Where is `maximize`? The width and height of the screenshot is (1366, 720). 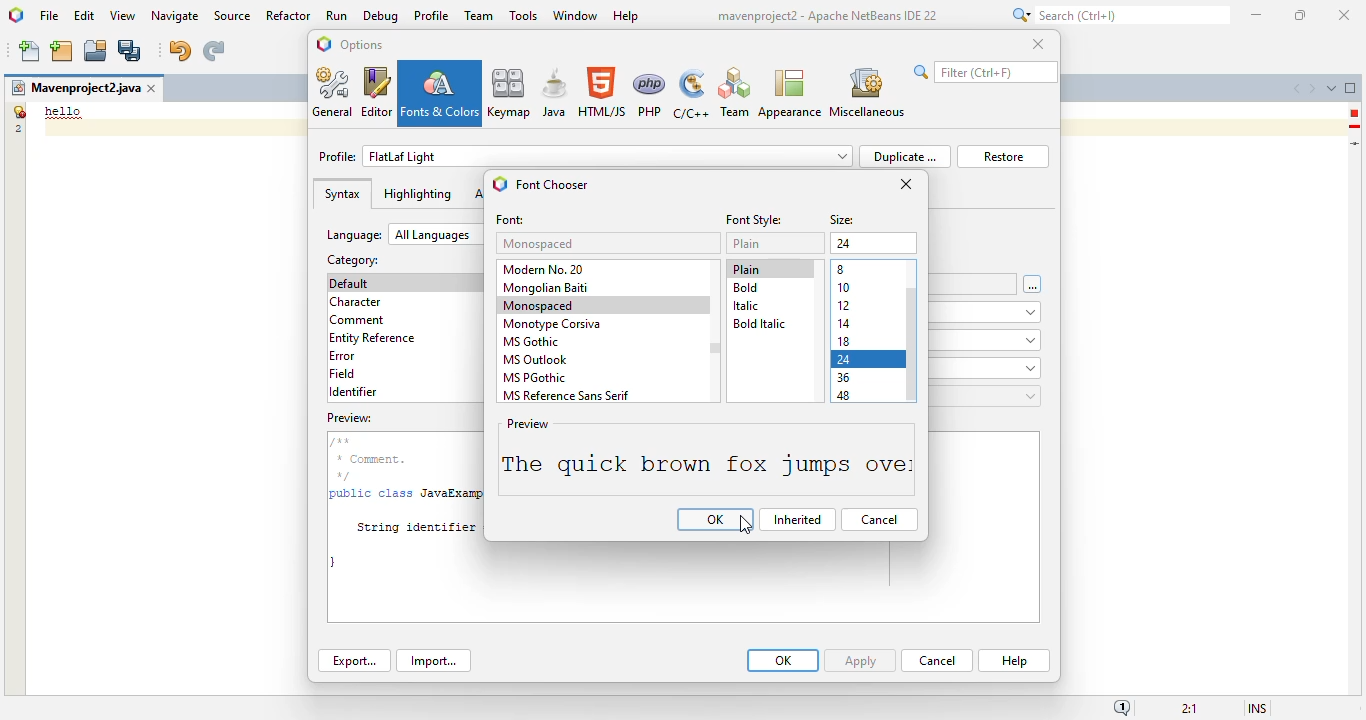 maximize is located at coordinates (1299, 15).